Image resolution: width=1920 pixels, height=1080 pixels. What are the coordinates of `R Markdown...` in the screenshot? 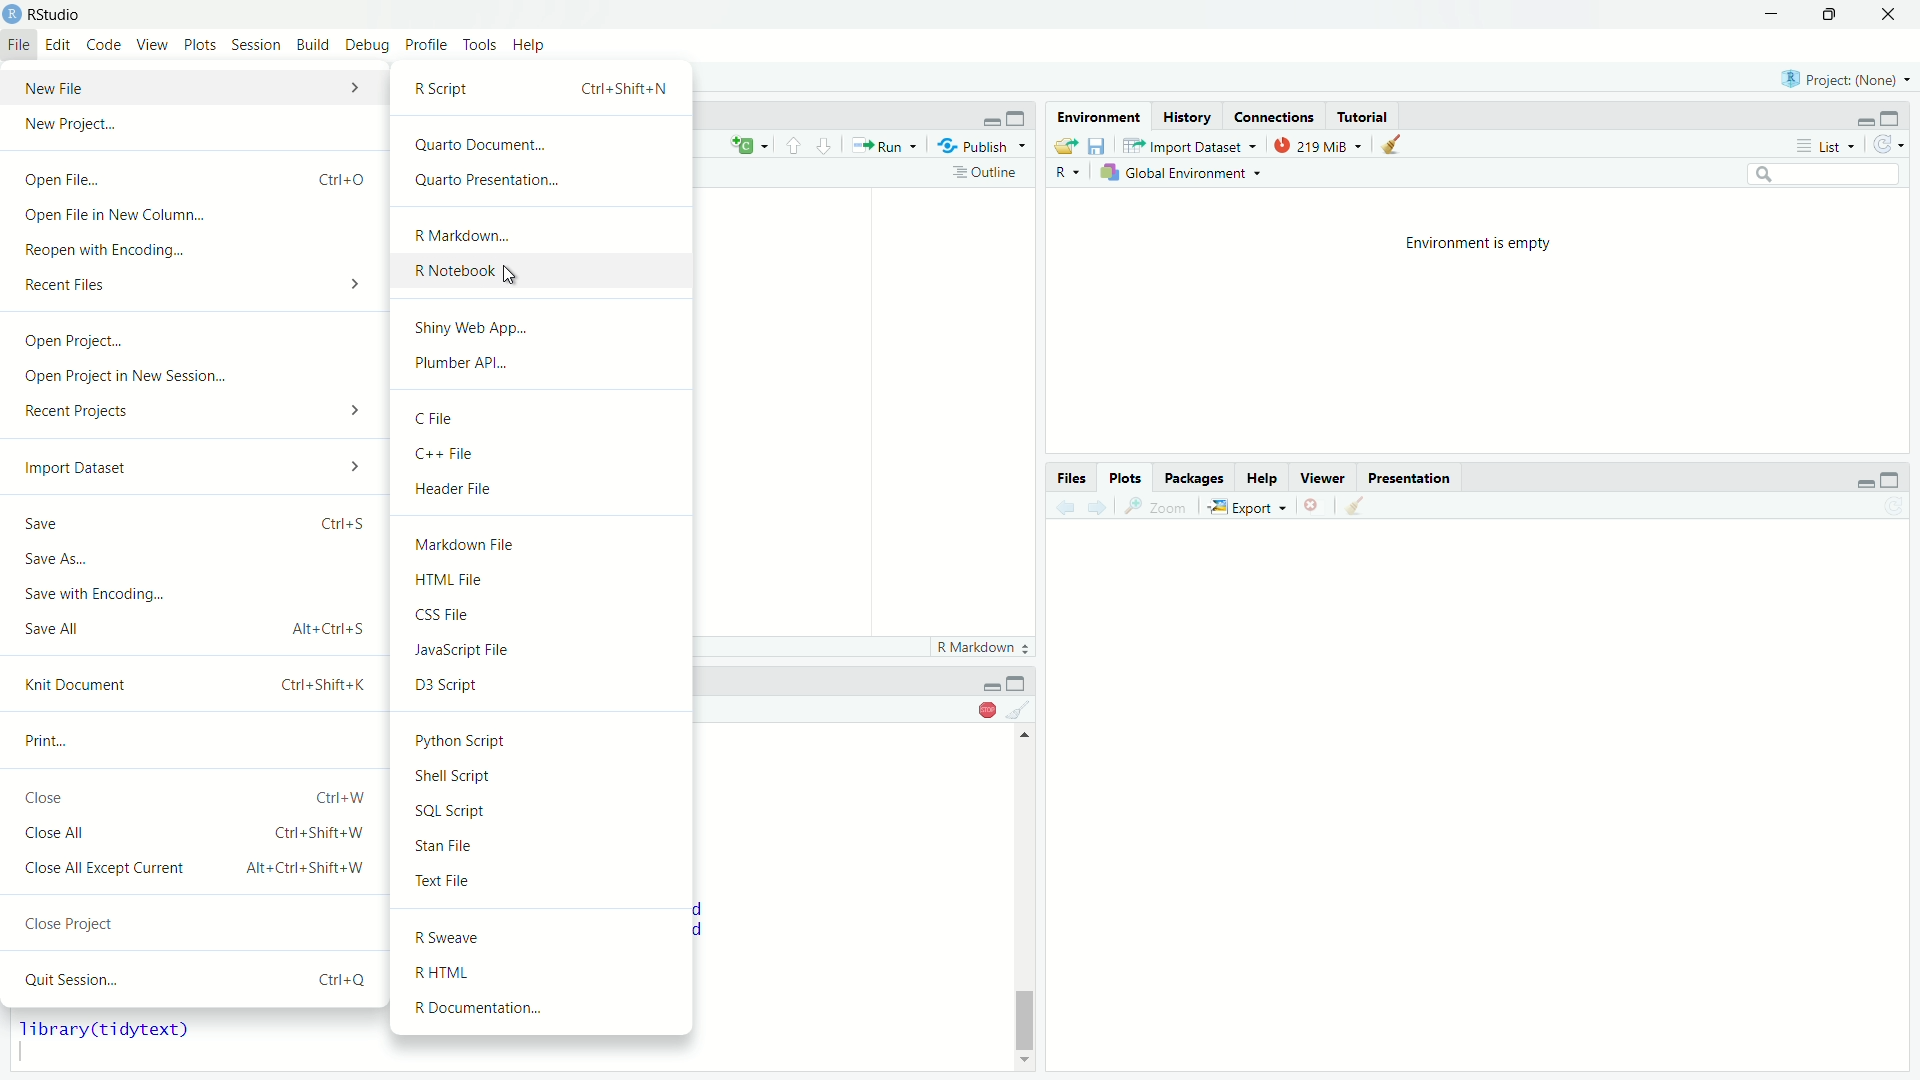 It's located at (544, 235).